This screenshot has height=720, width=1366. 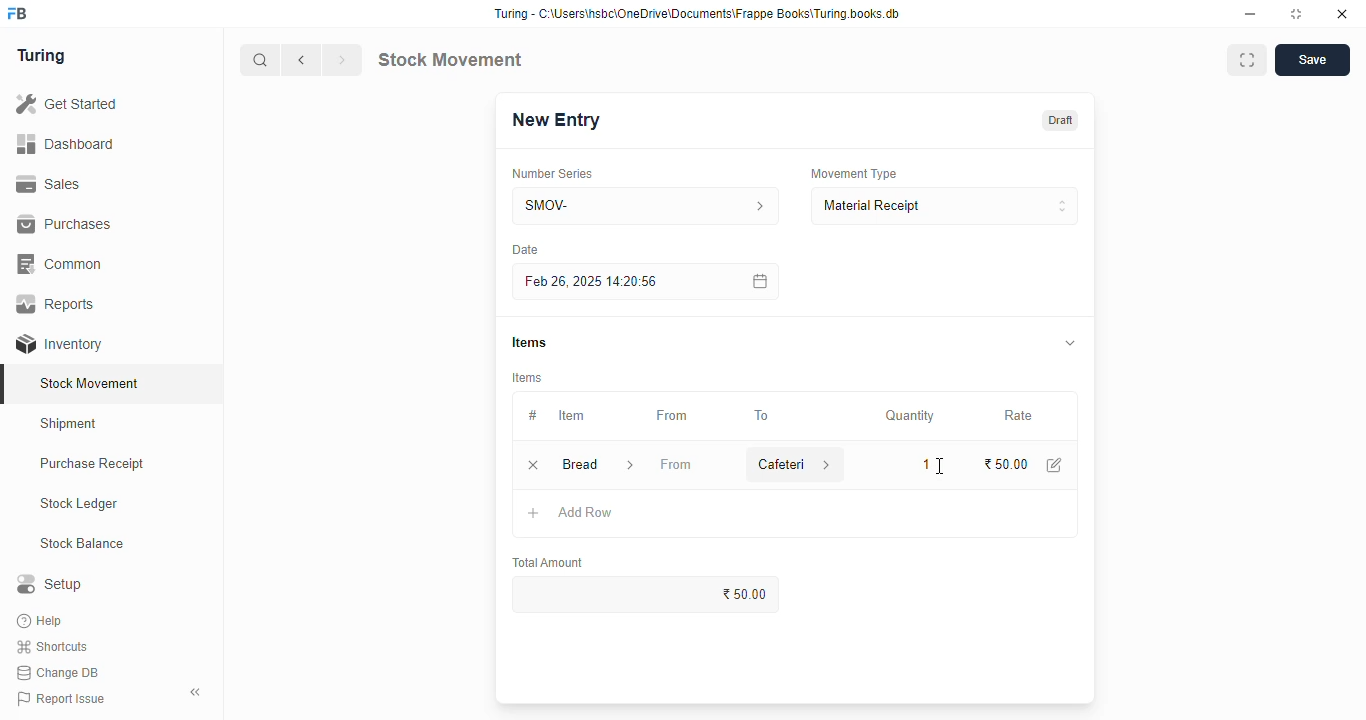 I want to click on Date, so click(x=525, y=249).